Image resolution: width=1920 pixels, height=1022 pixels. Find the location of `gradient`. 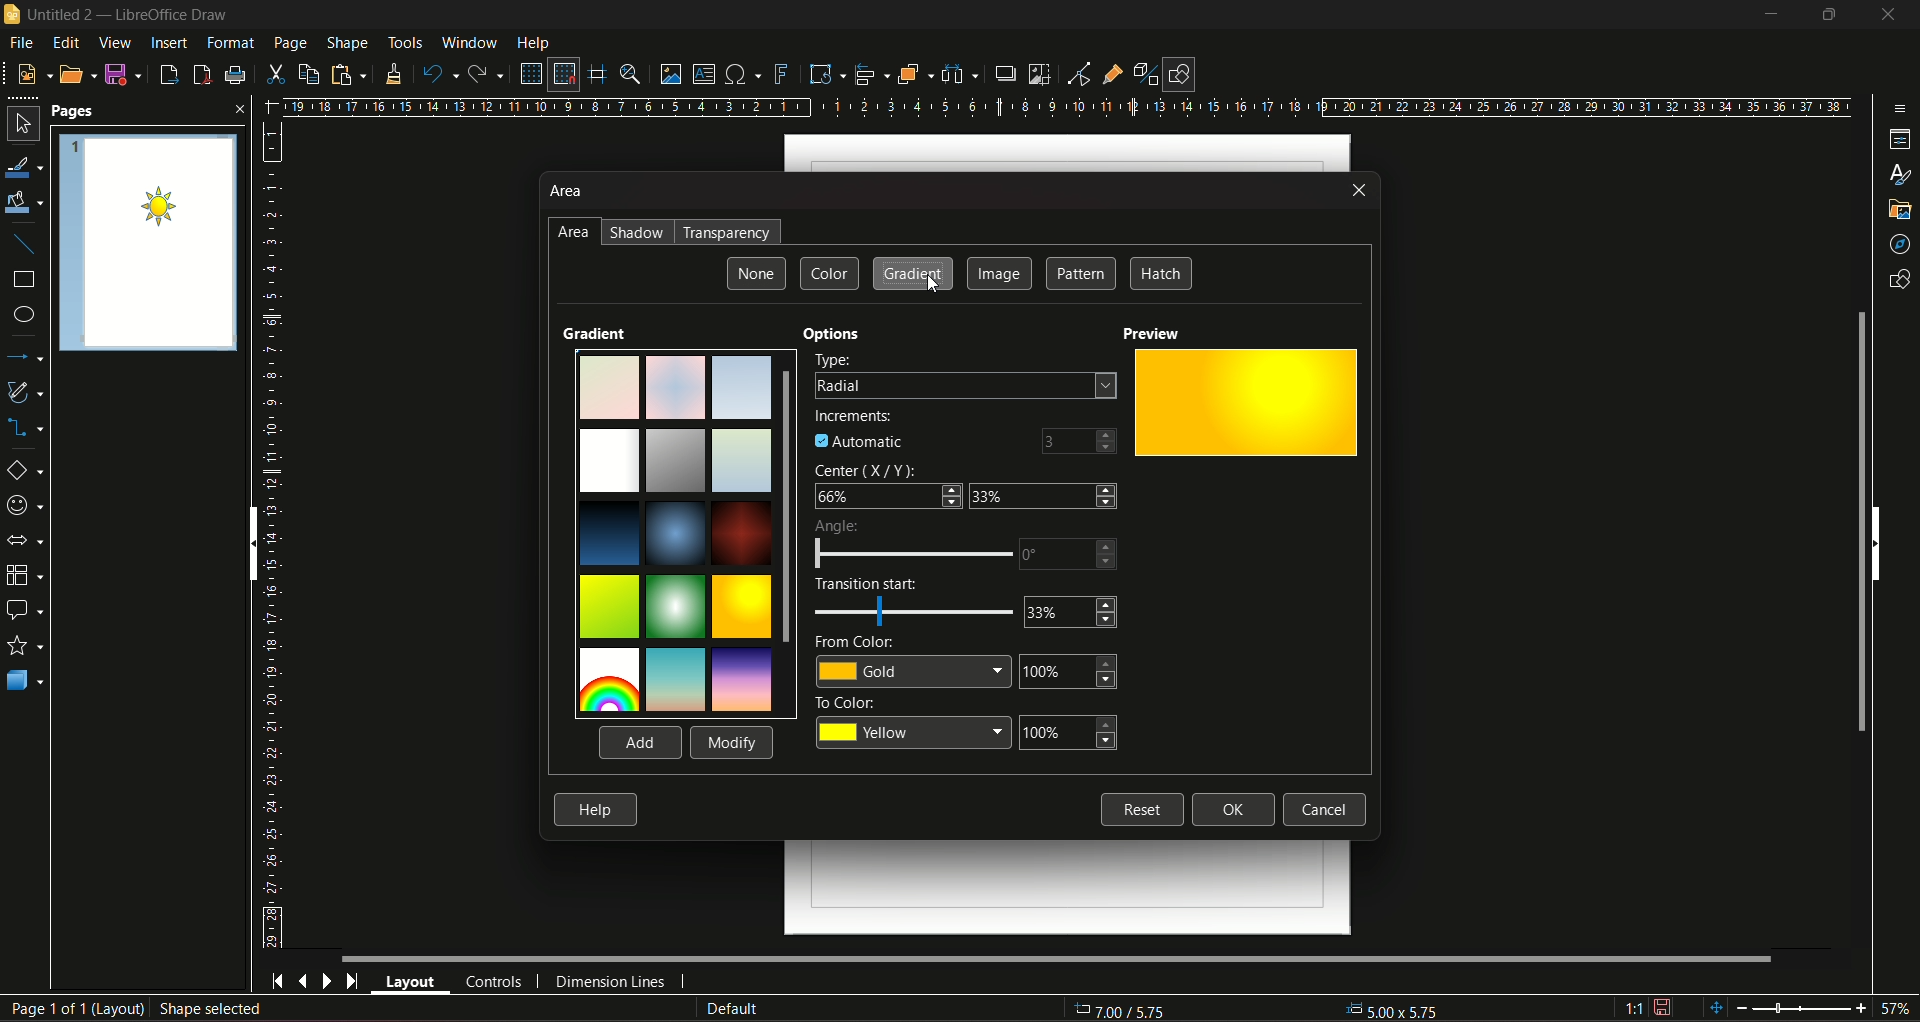

gradient is located at coordinates (915, 272).